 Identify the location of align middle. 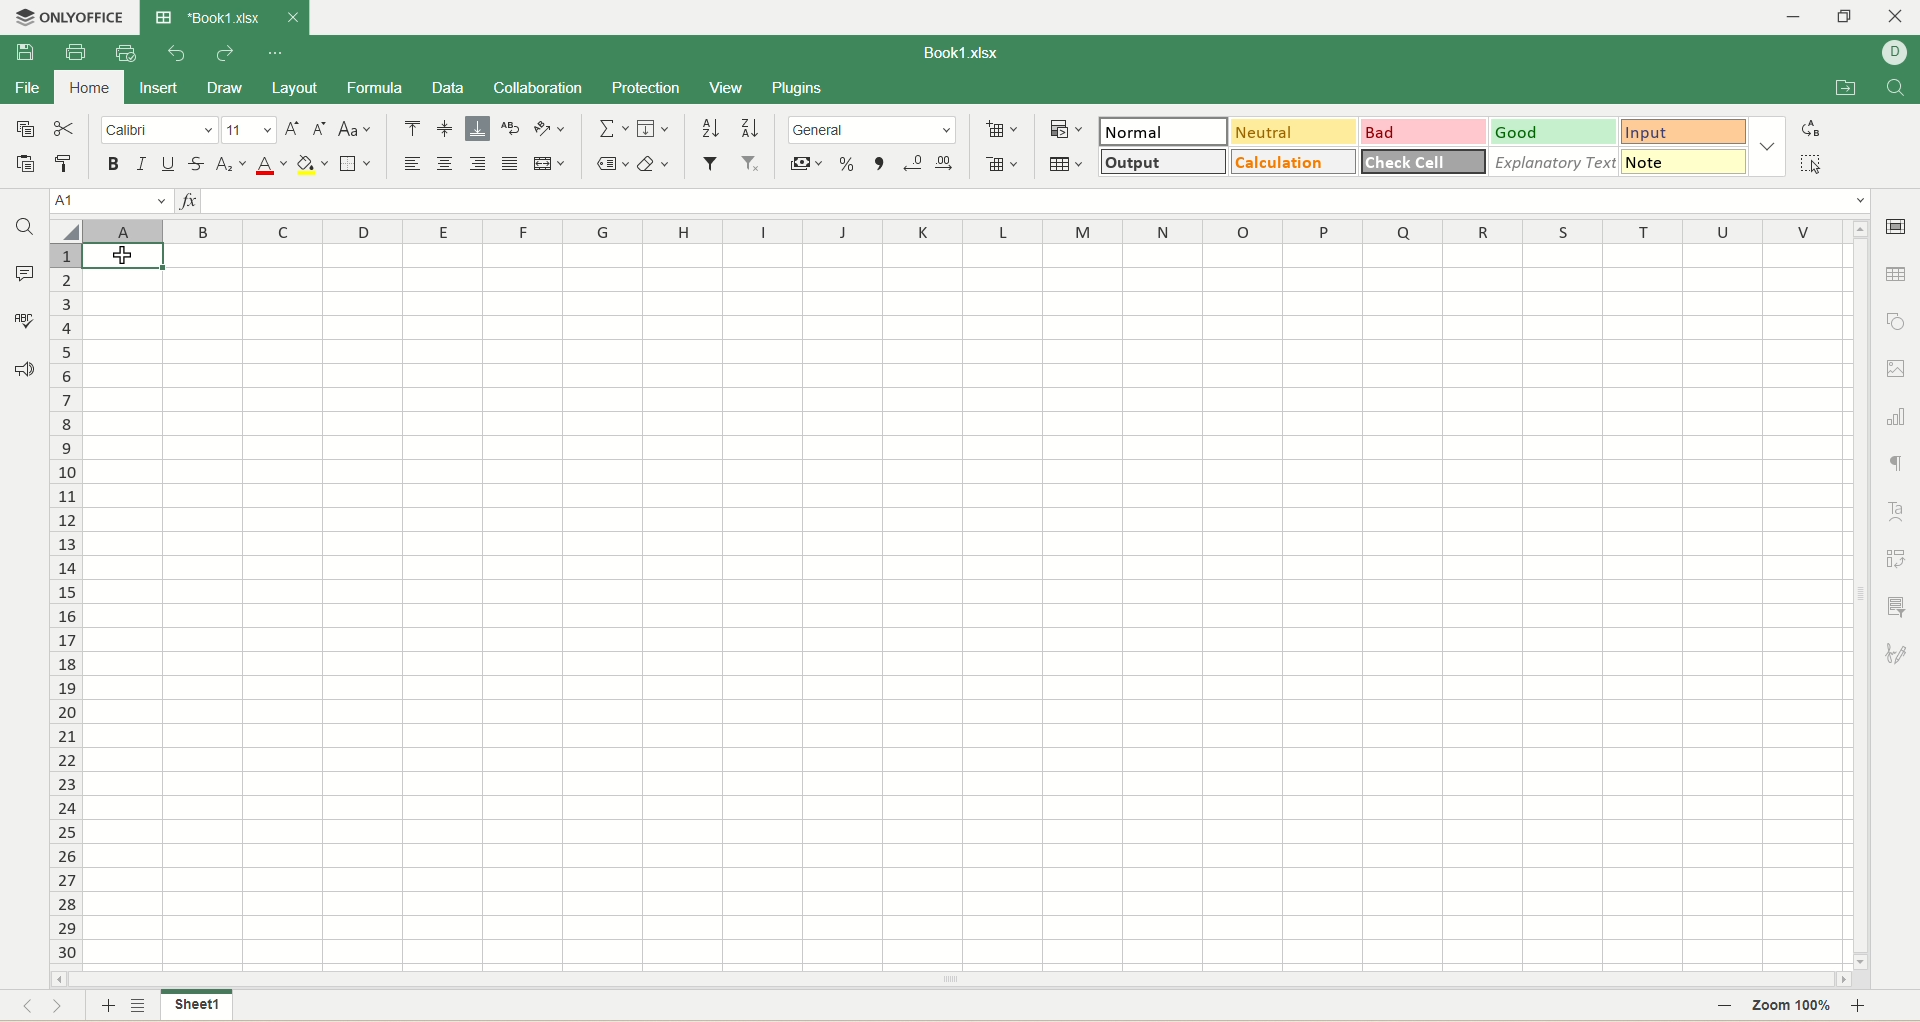
(448, 129).